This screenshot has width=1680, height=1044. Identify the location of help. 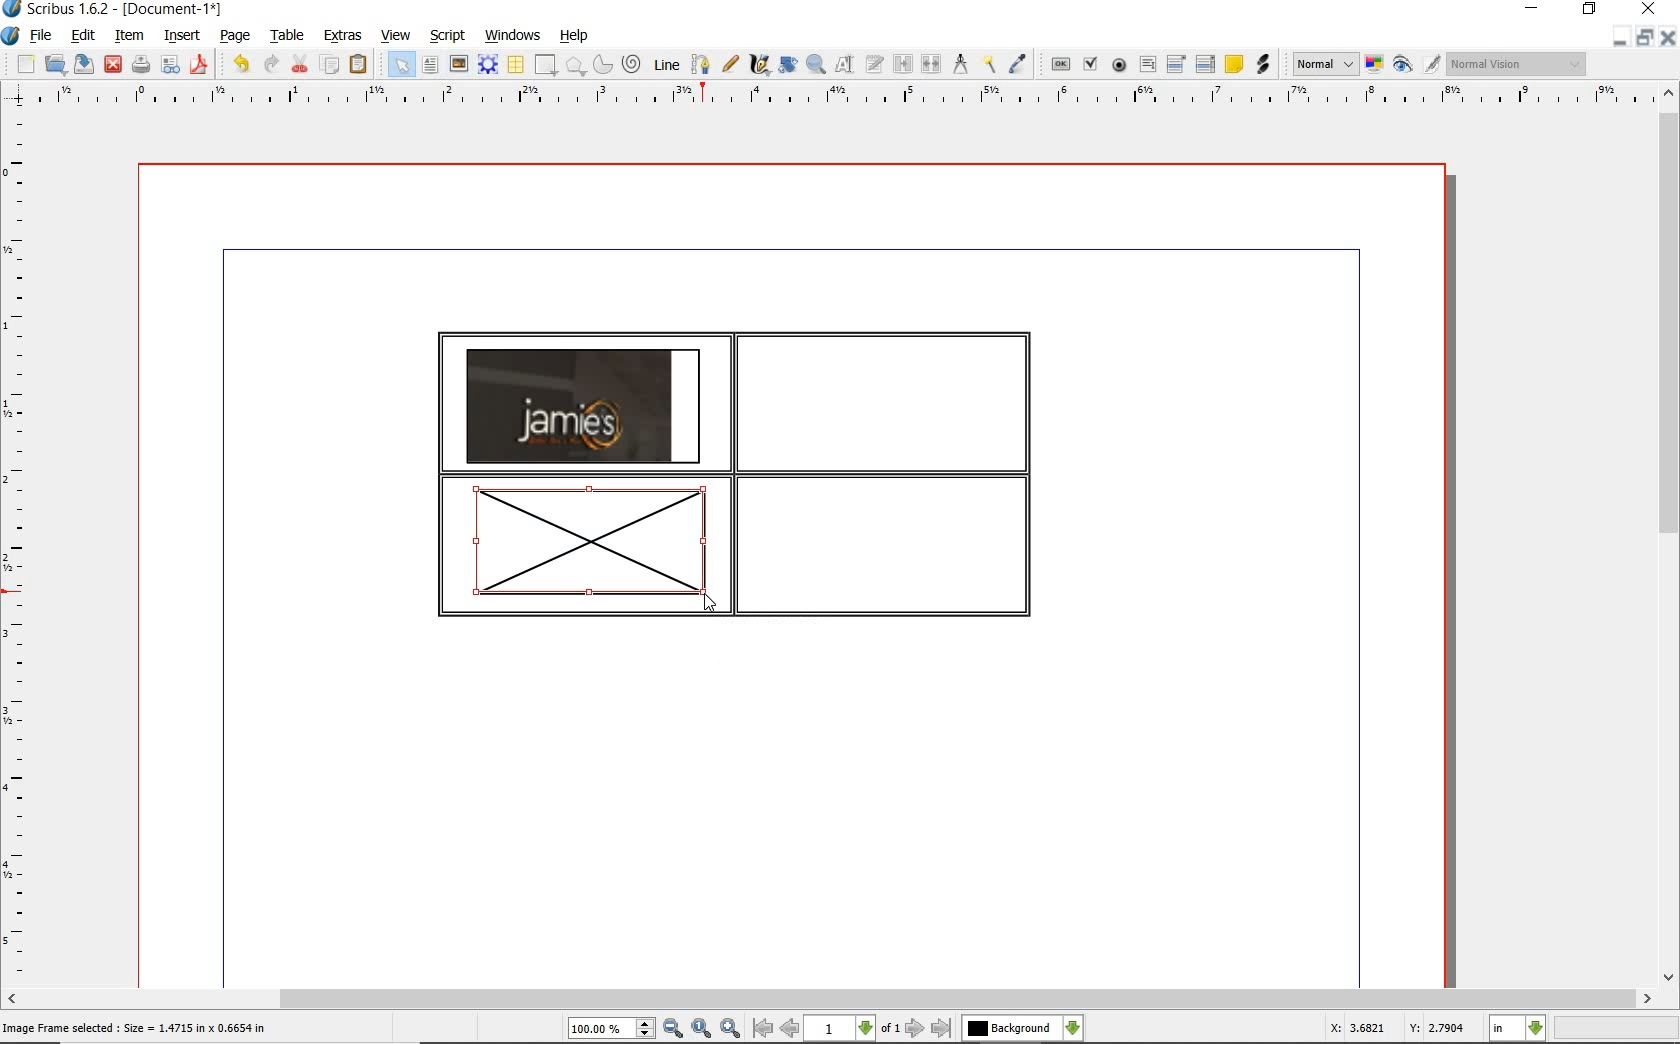
(574, 36).